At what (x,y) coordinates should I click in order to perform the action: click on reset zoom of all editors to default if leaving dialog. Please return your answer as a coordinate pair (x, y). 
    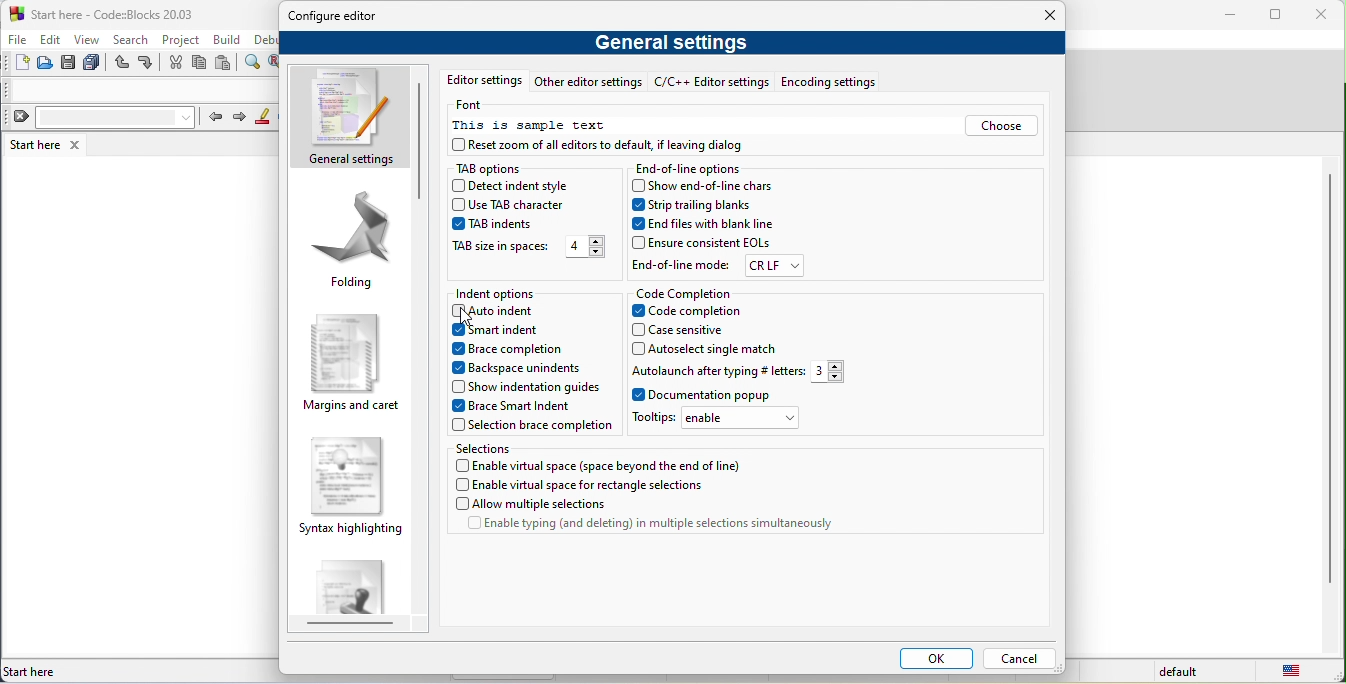
    Looking at the image, I should click on (604, 146).